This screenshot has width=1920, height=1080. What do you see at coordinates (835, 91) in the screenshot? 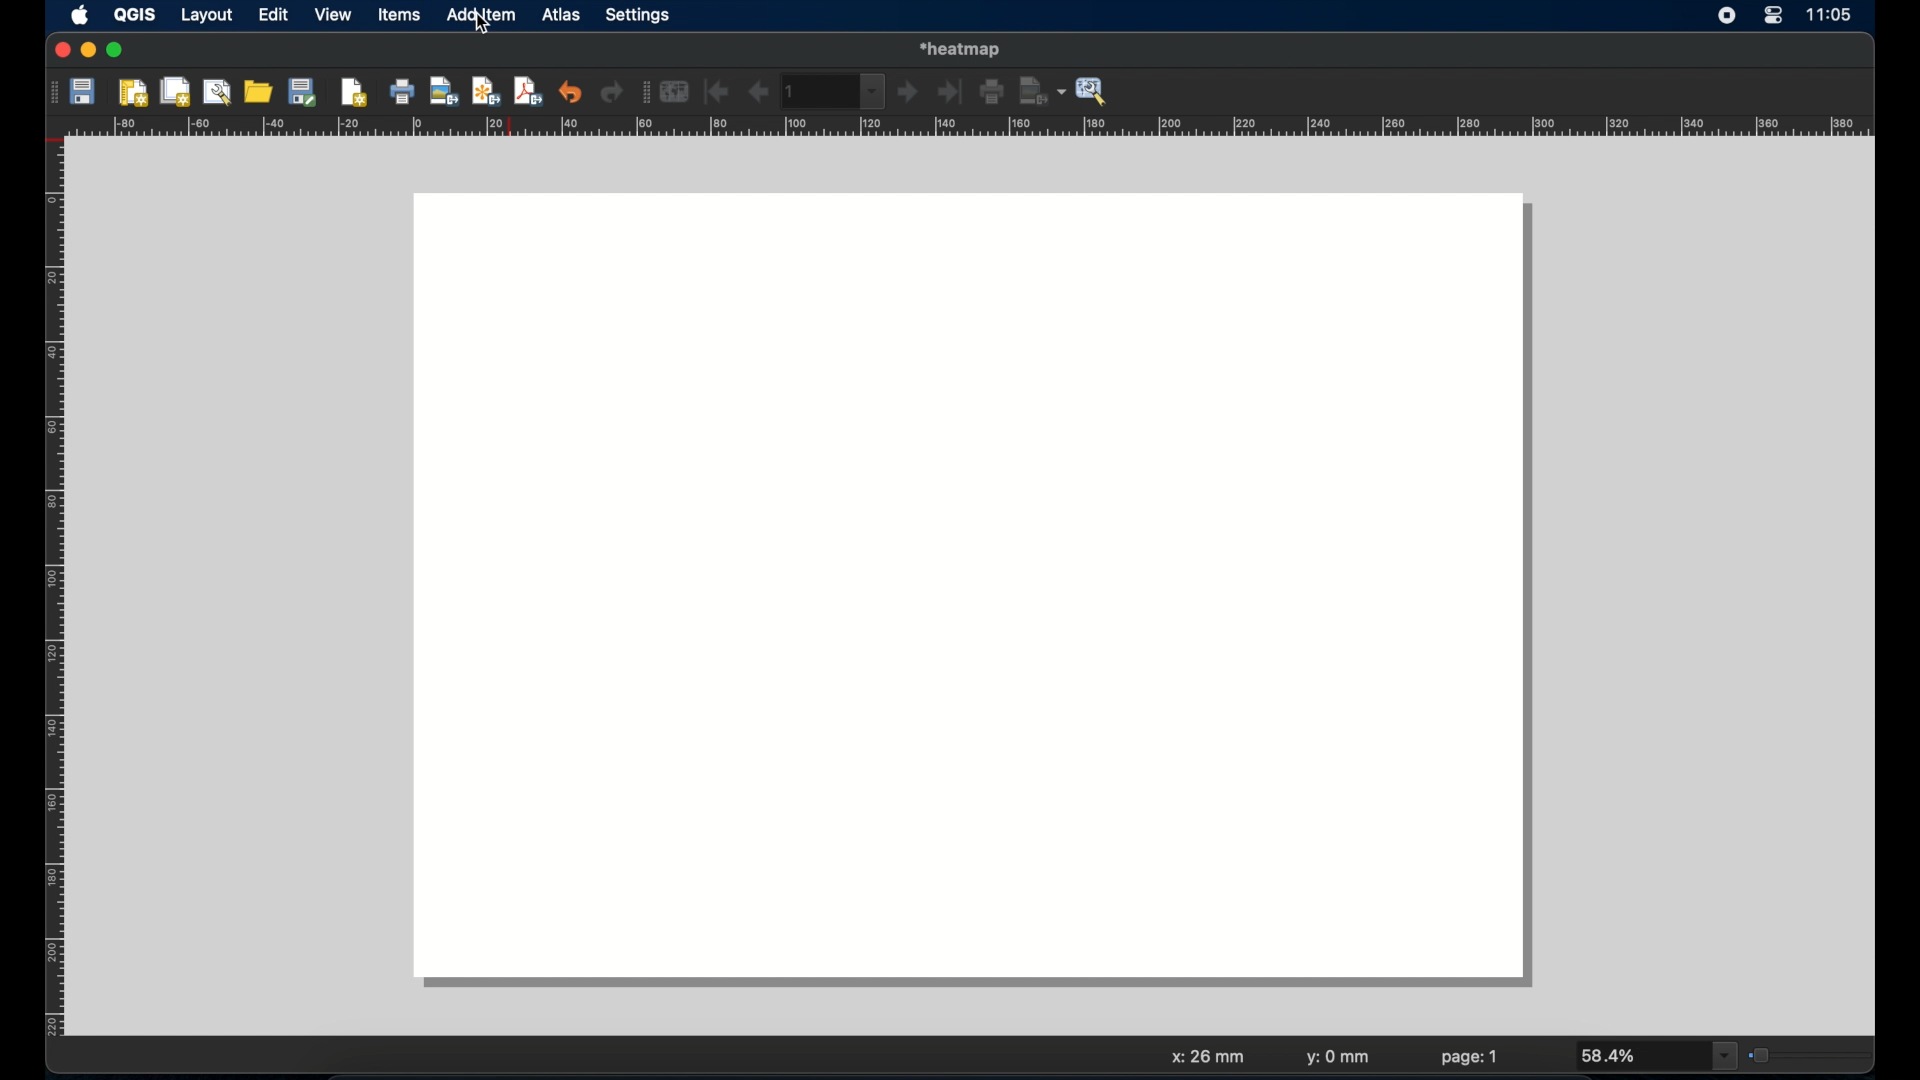
I see `atlas toolbar` at bounding box center [835, 91].